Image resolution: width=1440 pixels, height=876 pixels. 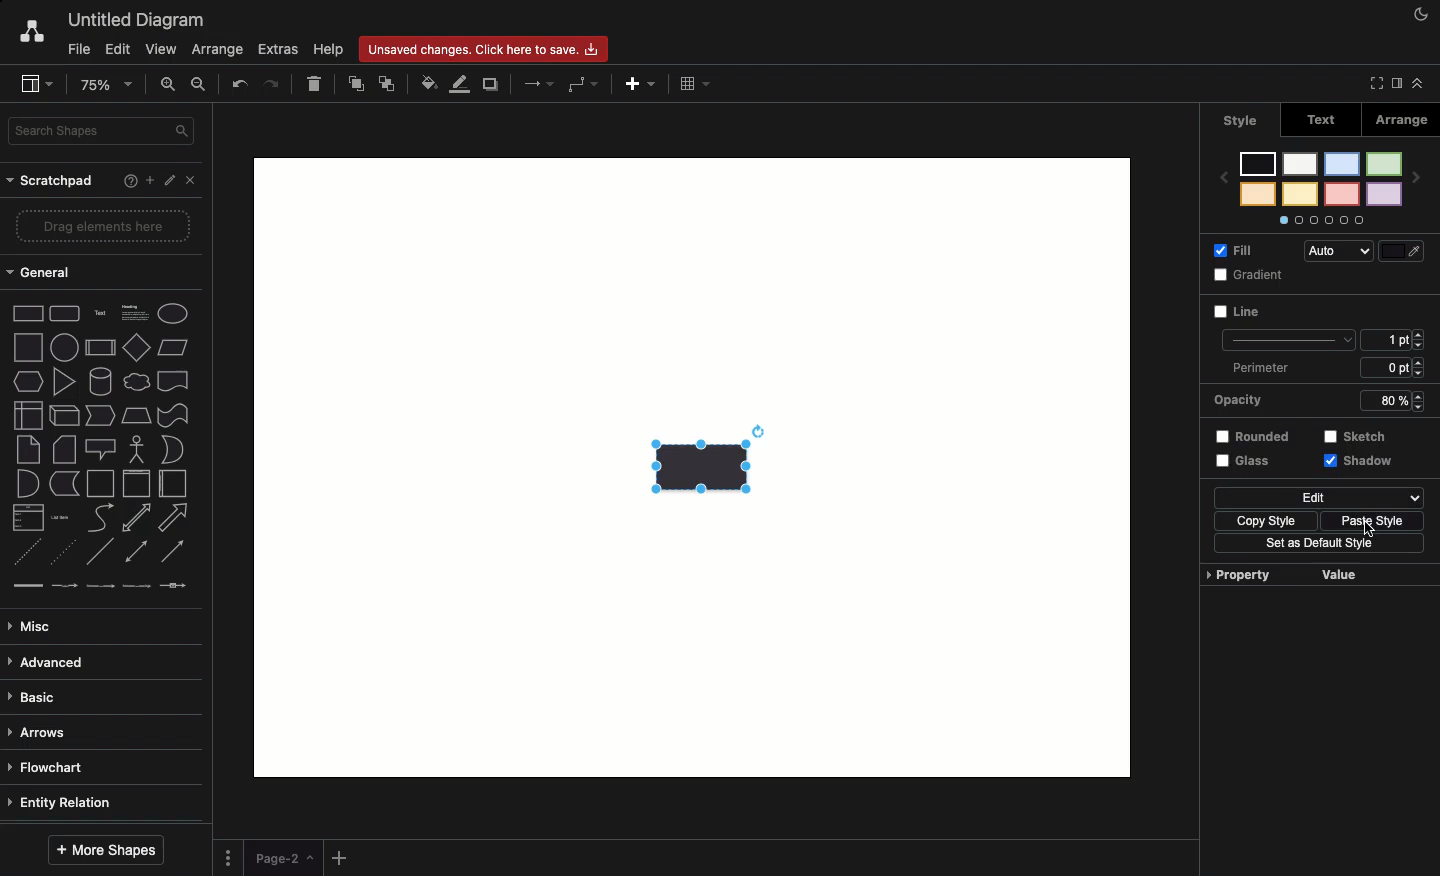 I want to click on color 7, so click(x=1256, y=164).